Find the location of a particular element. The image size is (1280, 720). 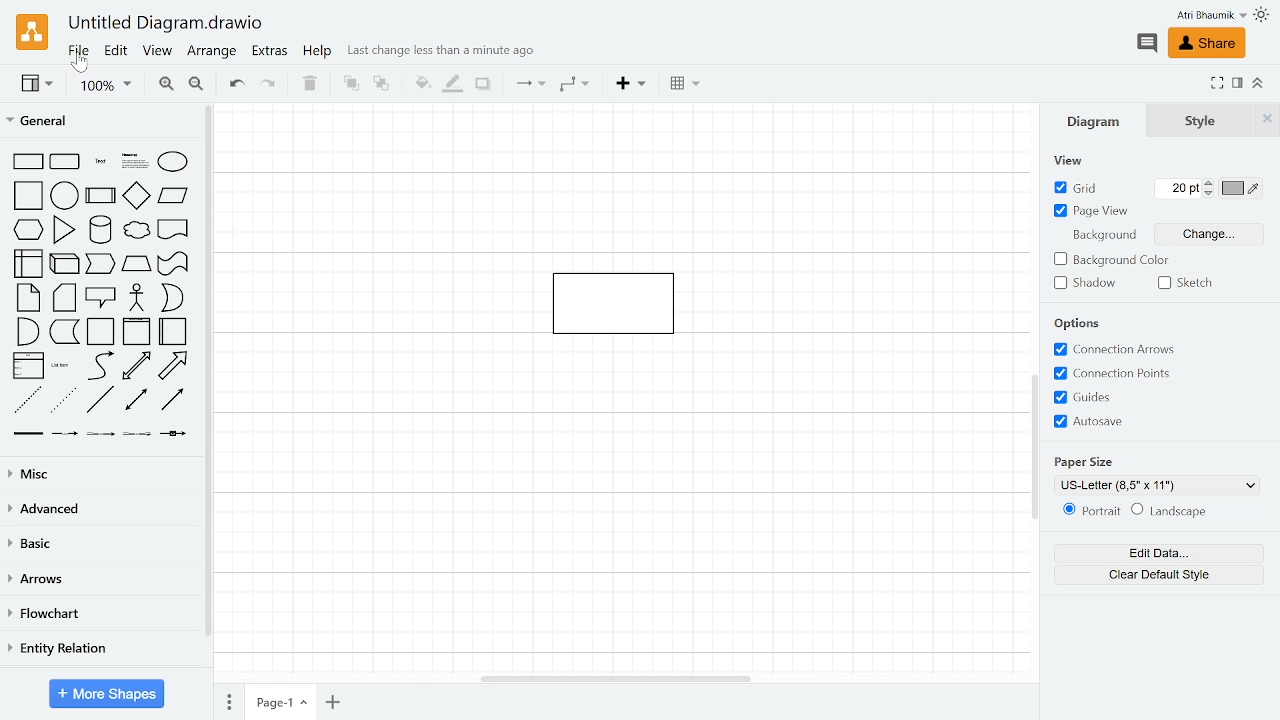

Current window is located at coordinates (167, 22).